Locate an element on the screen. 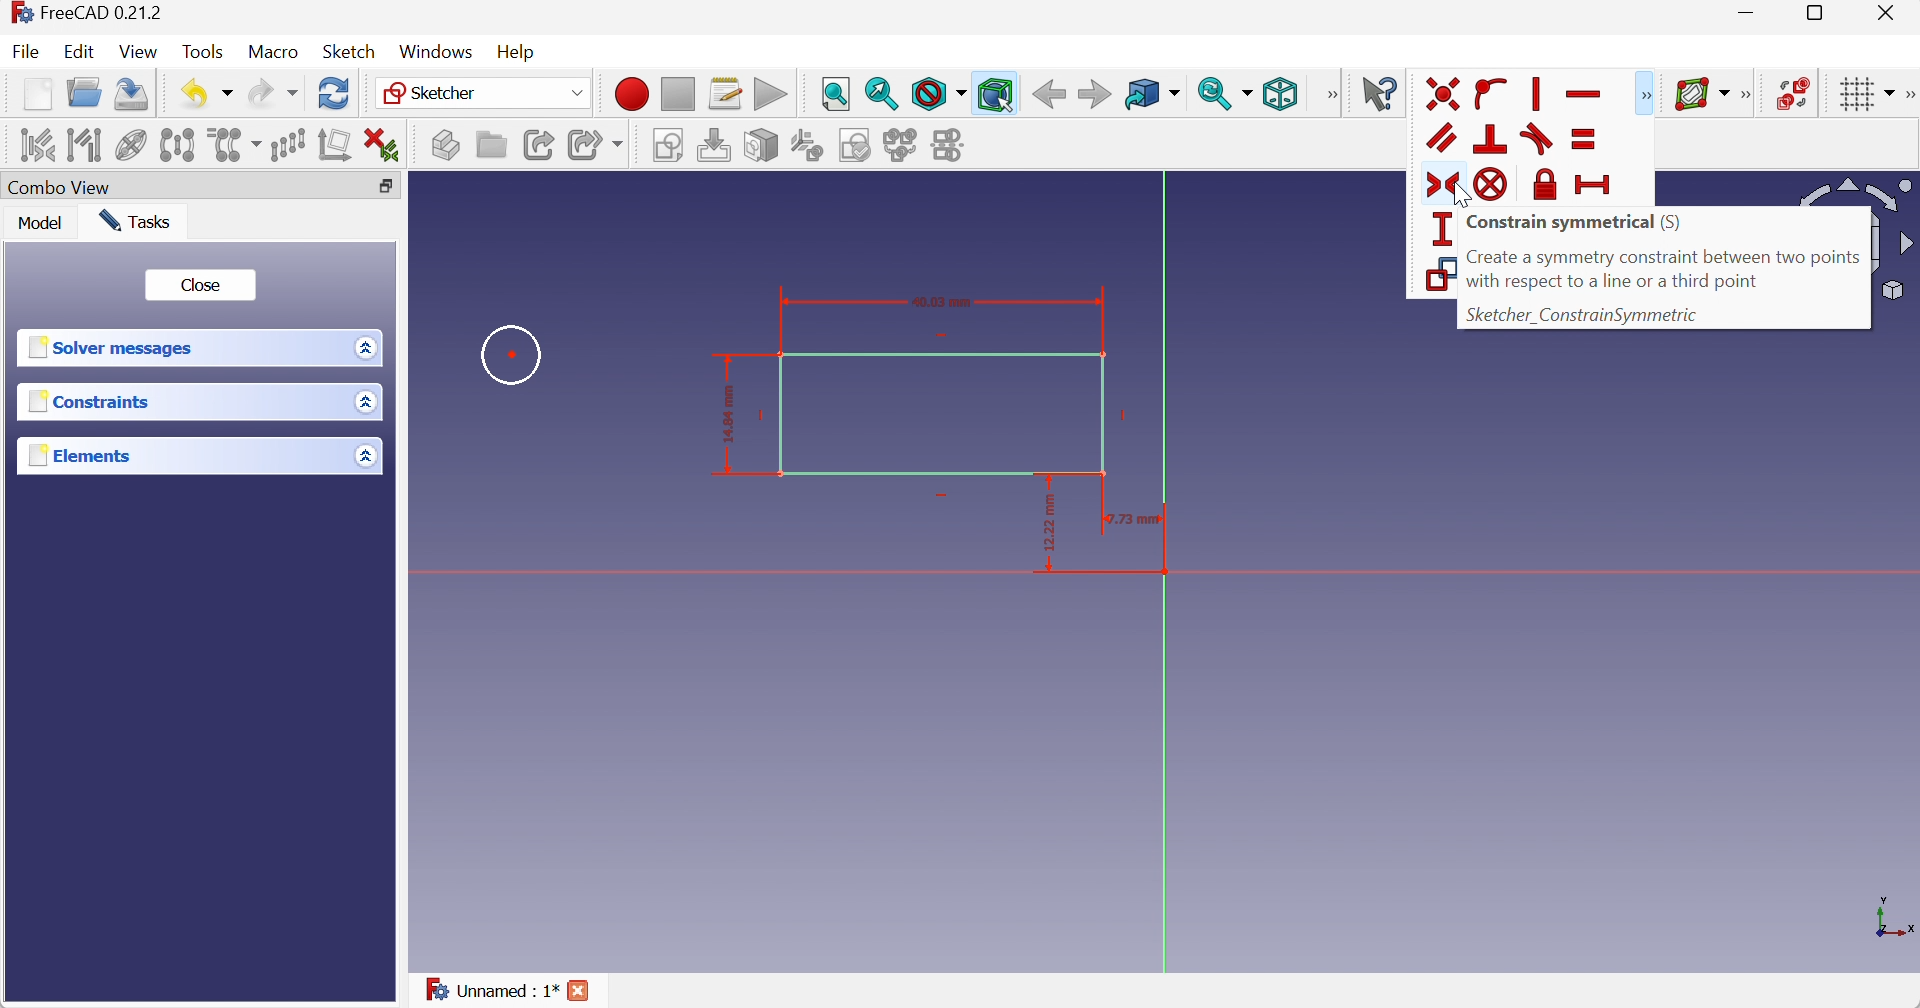 This screenshot has width=1920, height=1008. Forward is located at coordinates (1095, 95).